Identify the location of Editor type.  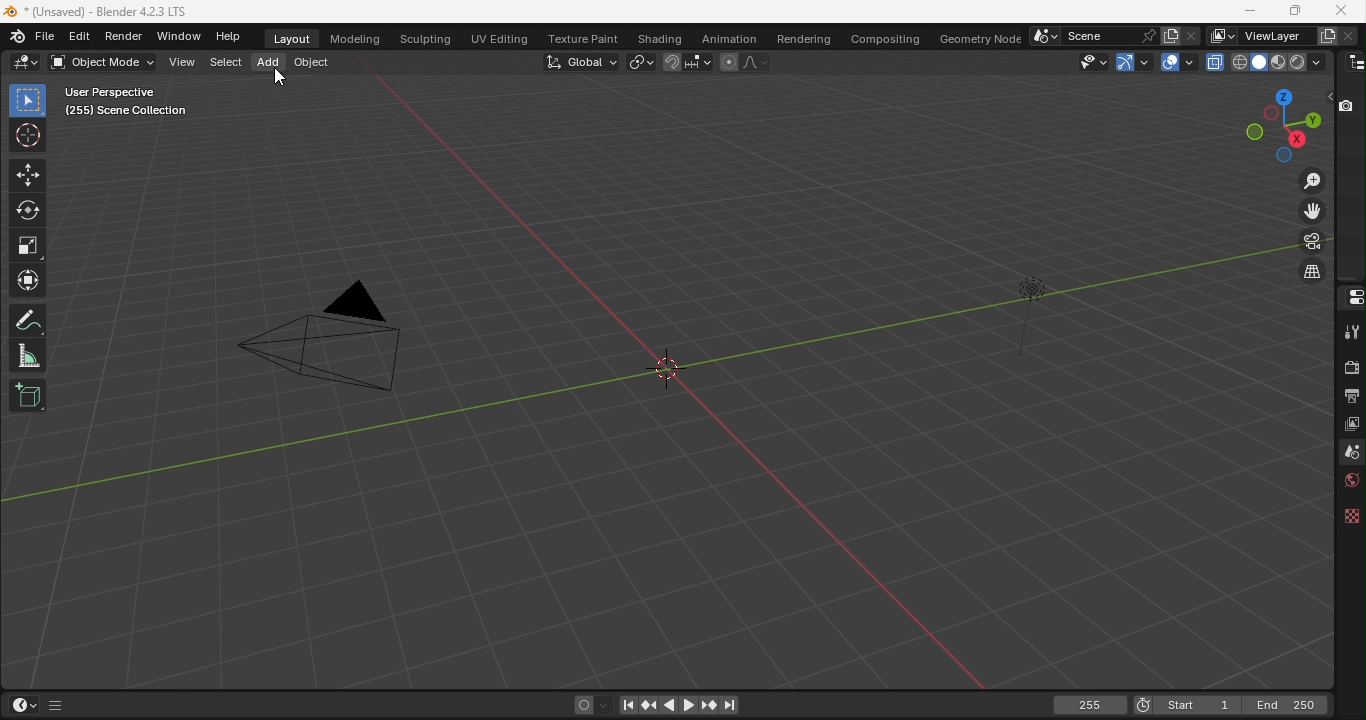
(1352, 62).